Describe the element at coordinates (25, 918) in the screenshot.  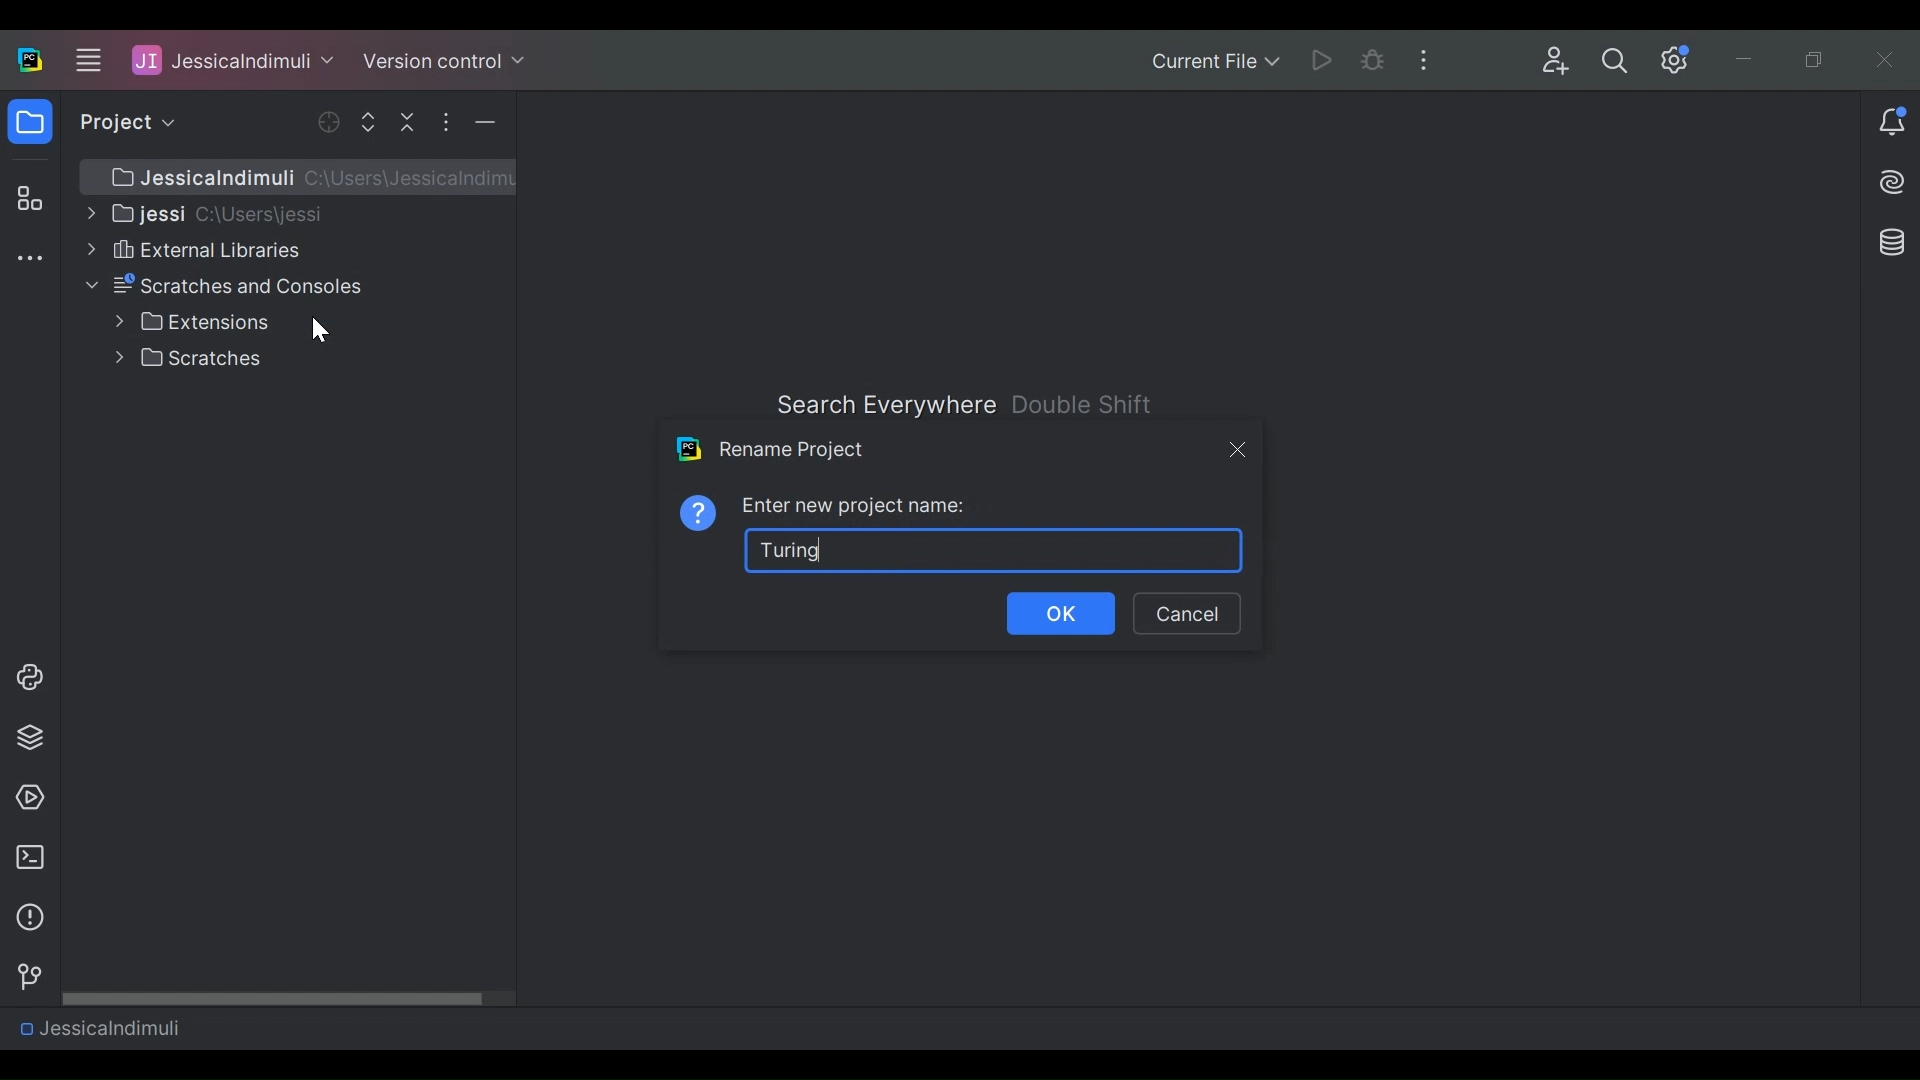
I see `information` at that location.